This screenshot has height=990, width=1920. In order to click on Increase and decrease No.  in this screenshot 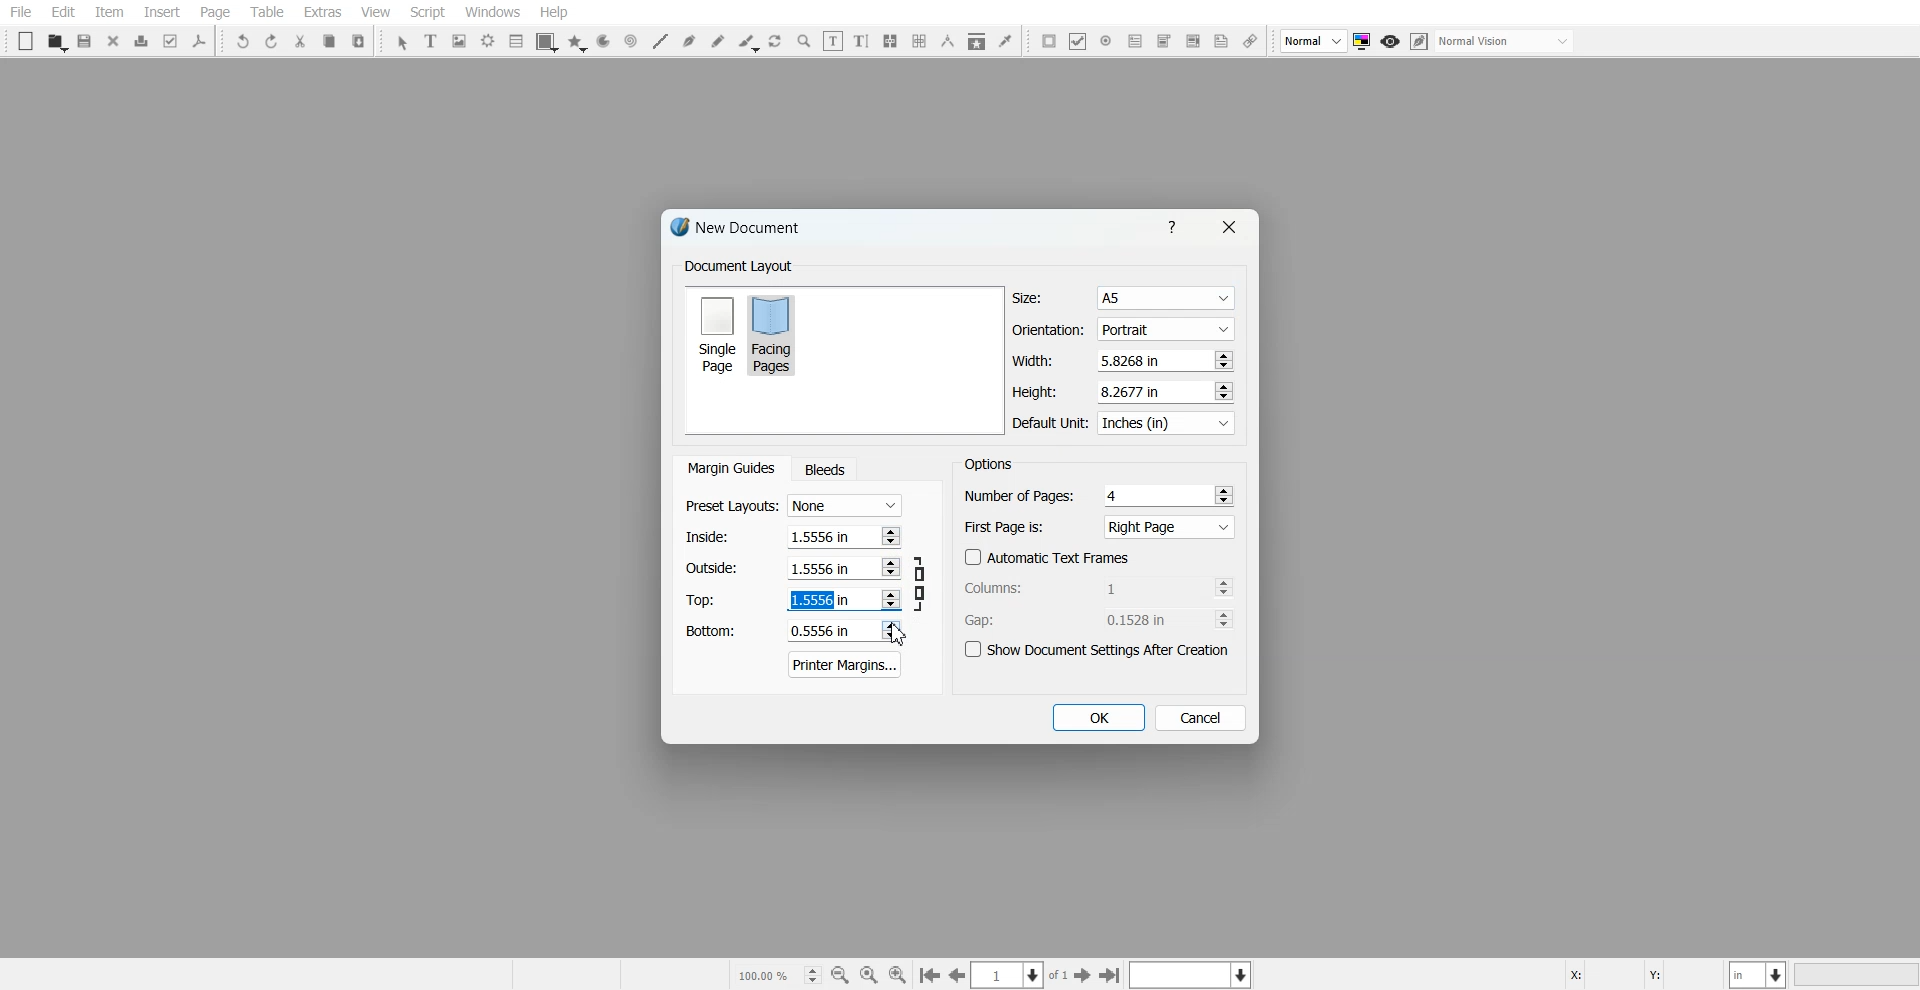, I will do `click(890, 600)`.